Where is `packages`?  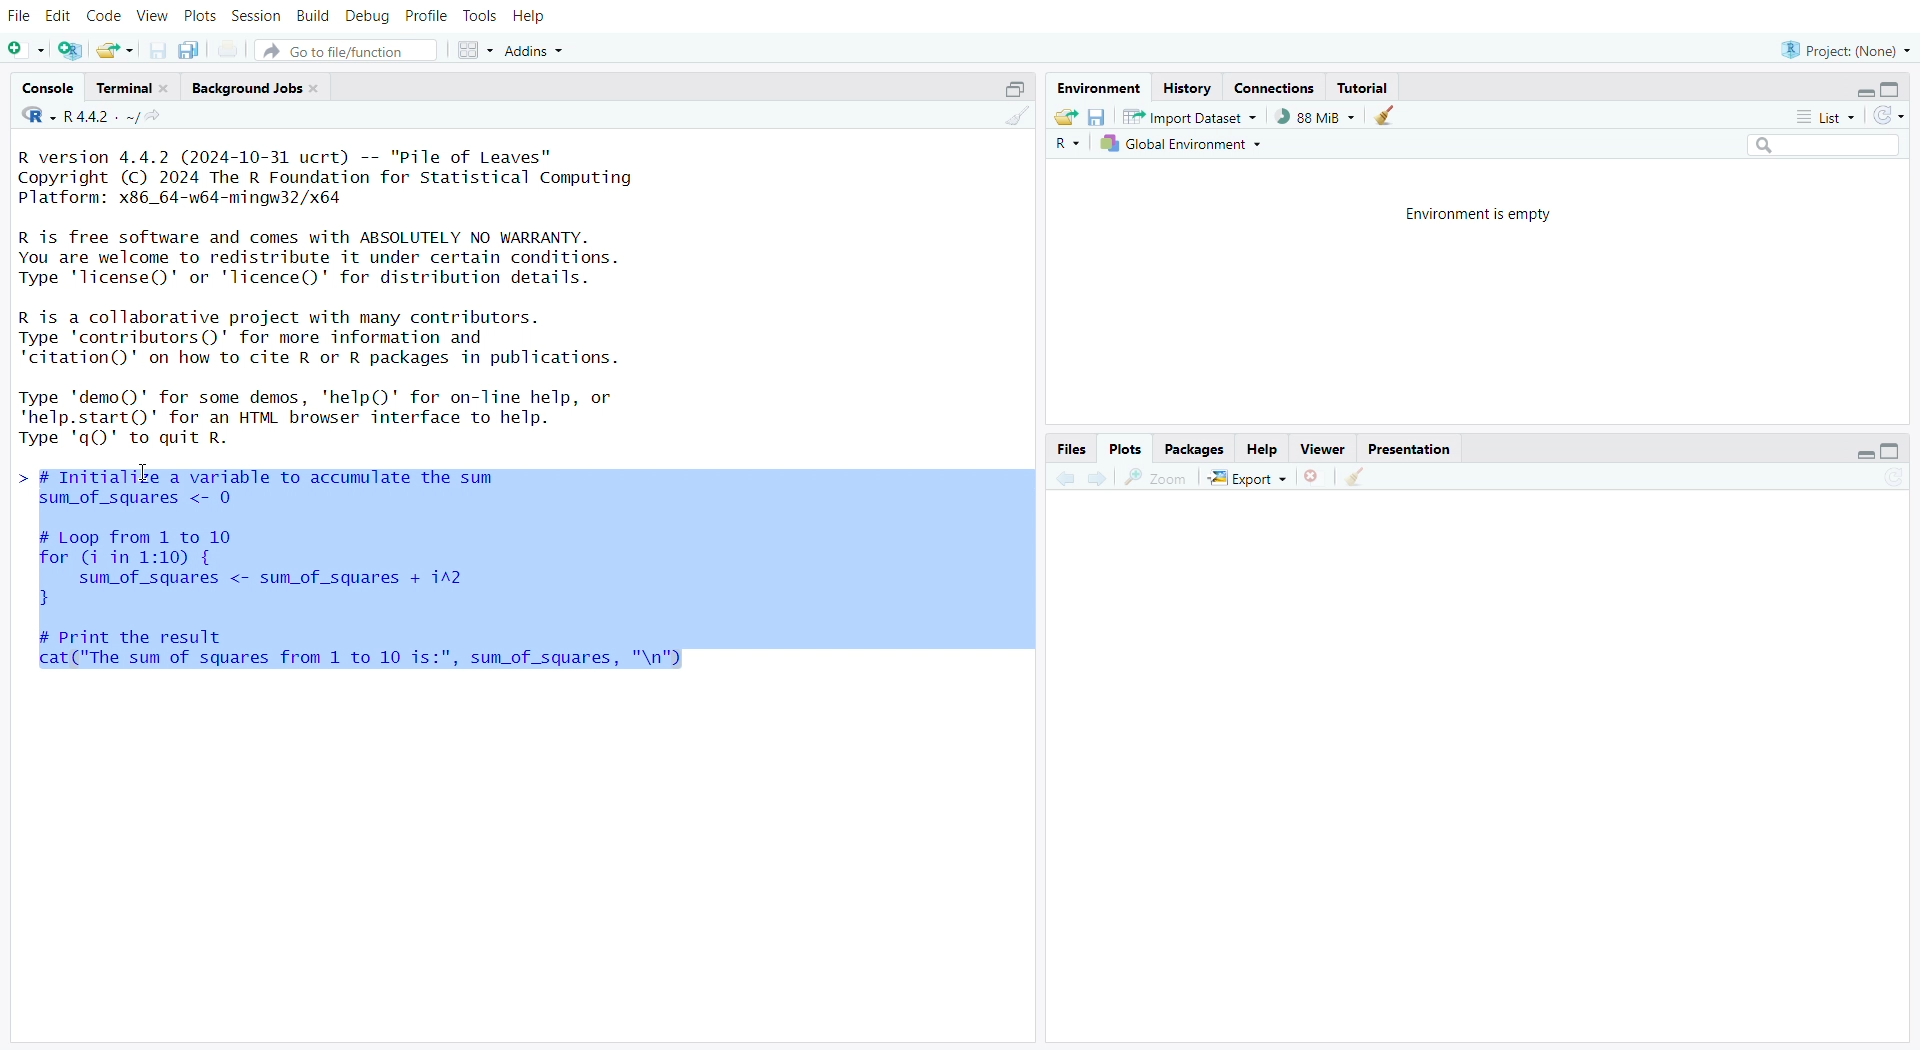
packages is located at coordinates (1196, 448).